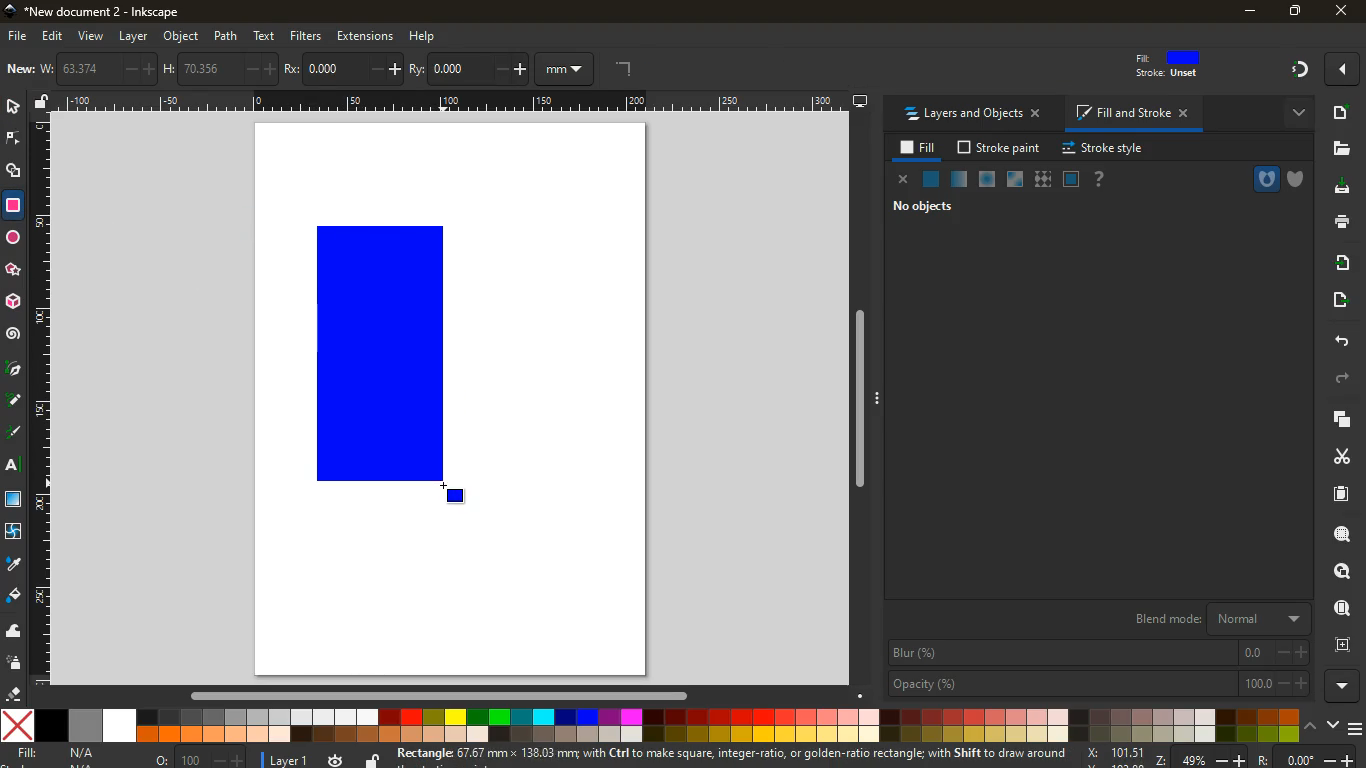 The height and width of the screenshot is (768, 1366). What do you see at coordinates (1265, 178) in the screenshot?
I see `hole` at bounding box center [1265, 178].